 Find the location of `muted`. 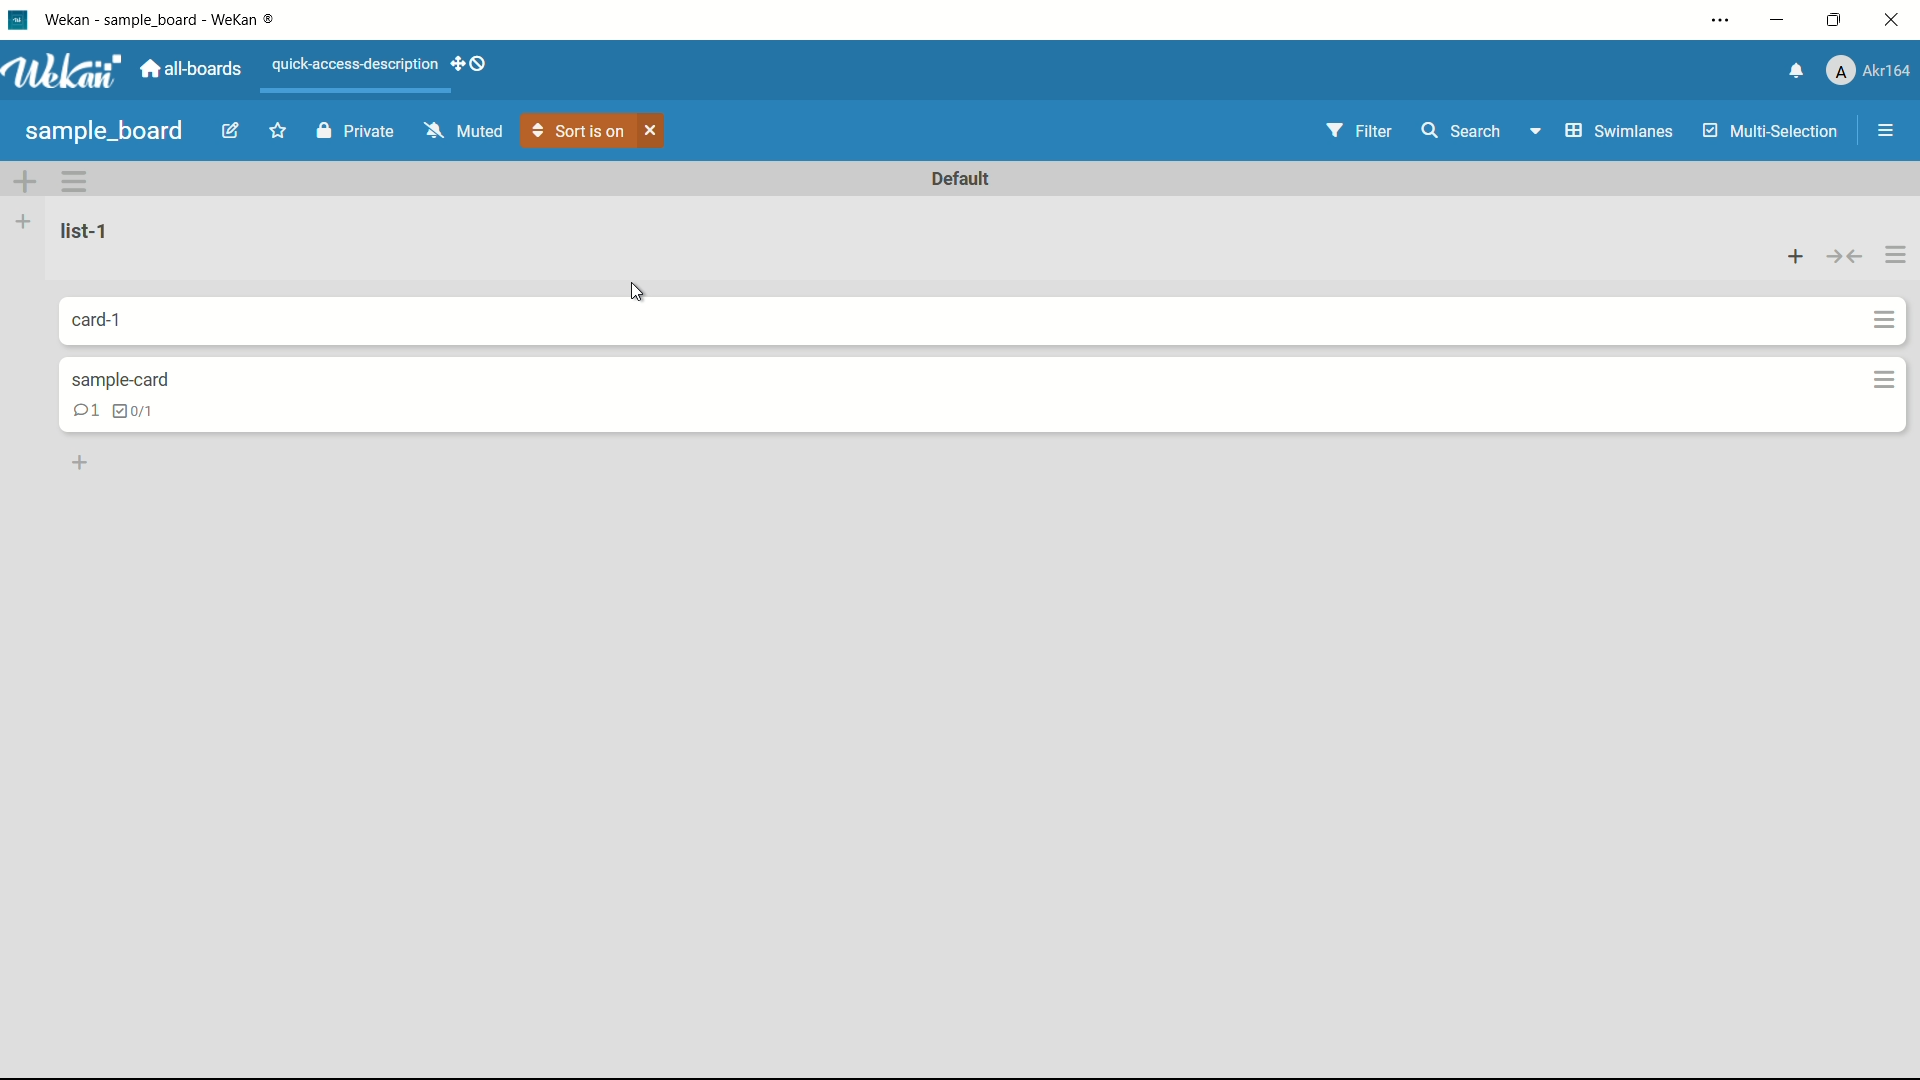

muted is located at coordinates (465, 130).